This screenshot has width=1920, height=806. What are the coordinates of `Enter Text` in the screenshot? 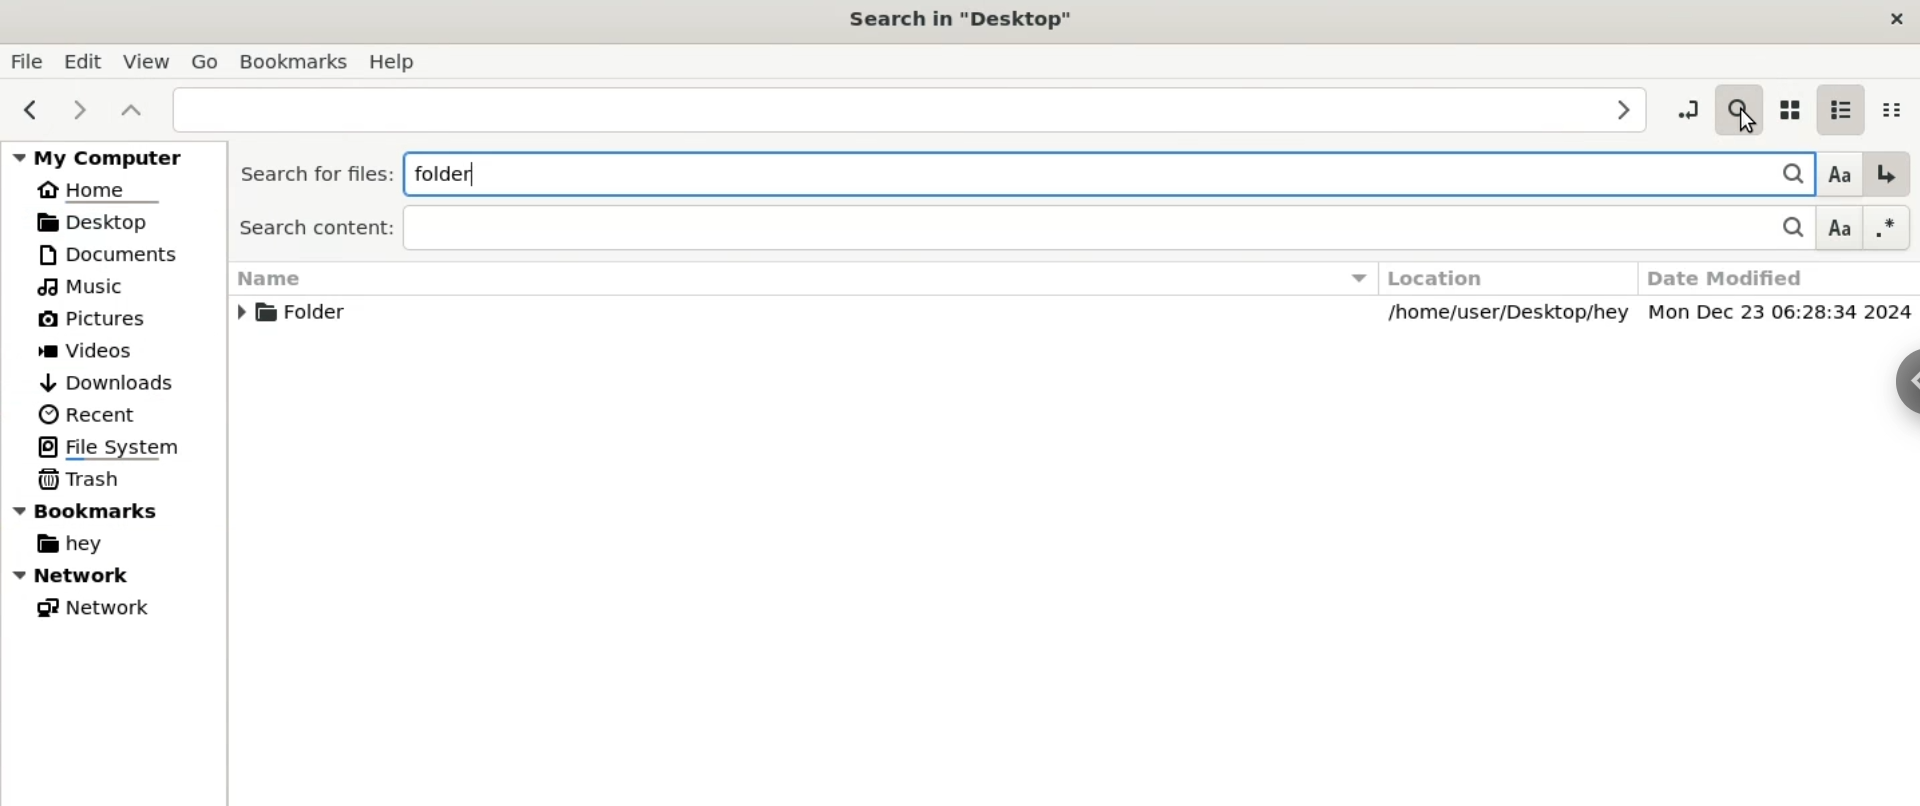 It's located at (912, 108).